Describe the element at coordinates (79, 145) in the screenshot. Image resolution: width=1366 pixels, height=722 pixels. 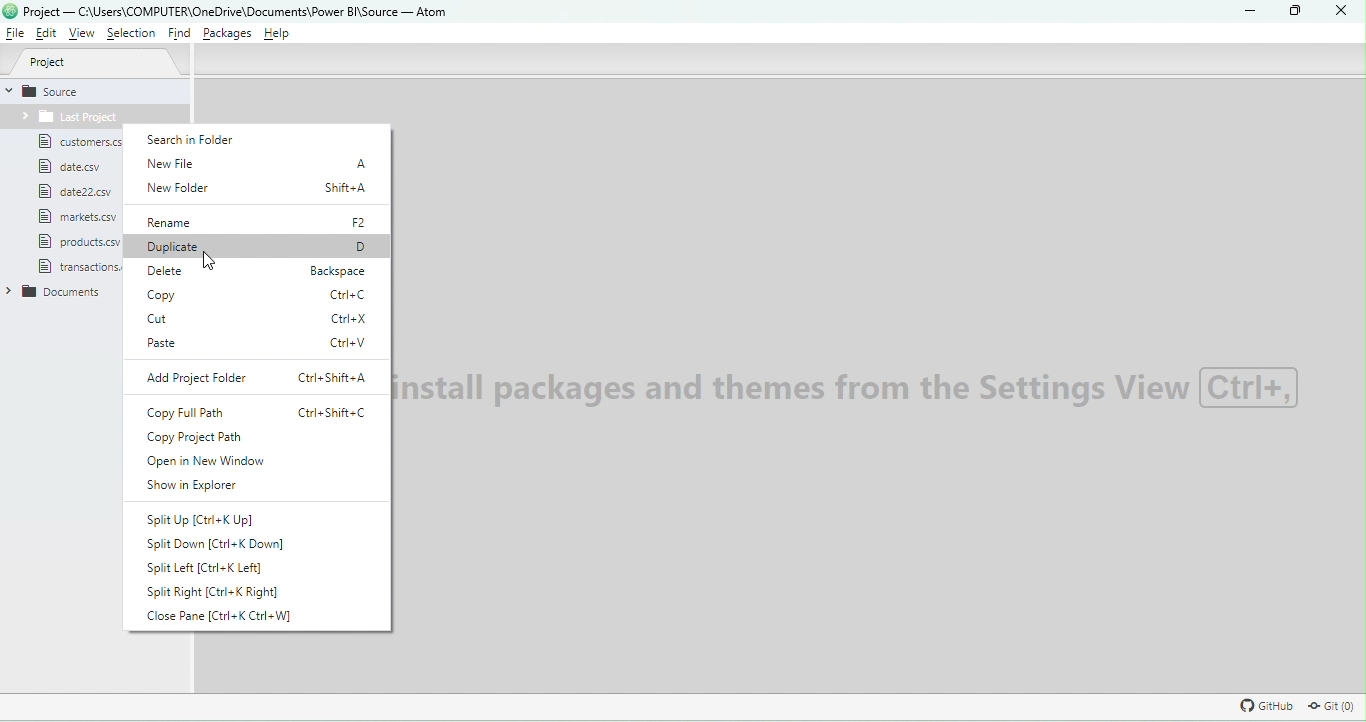
I see `File` at that location.